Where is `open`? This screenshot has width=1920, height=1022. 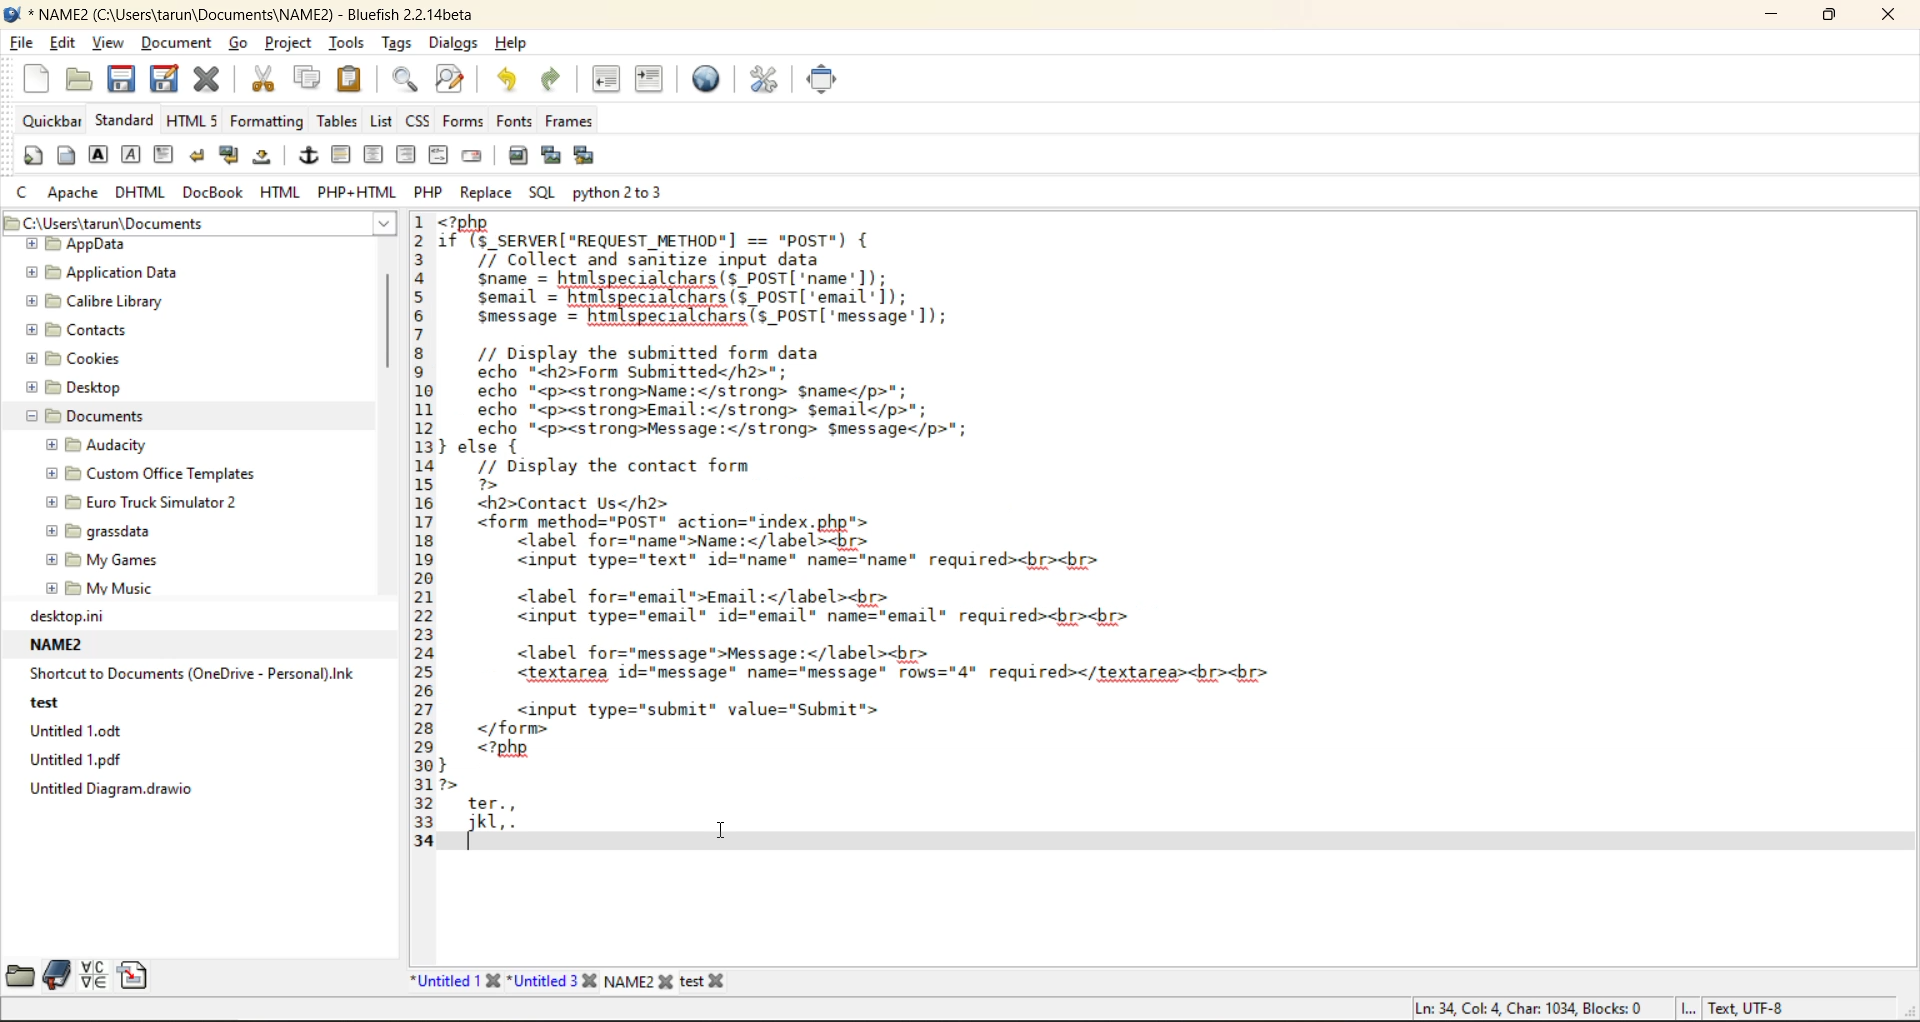
open is located at coordinates (75, 79).